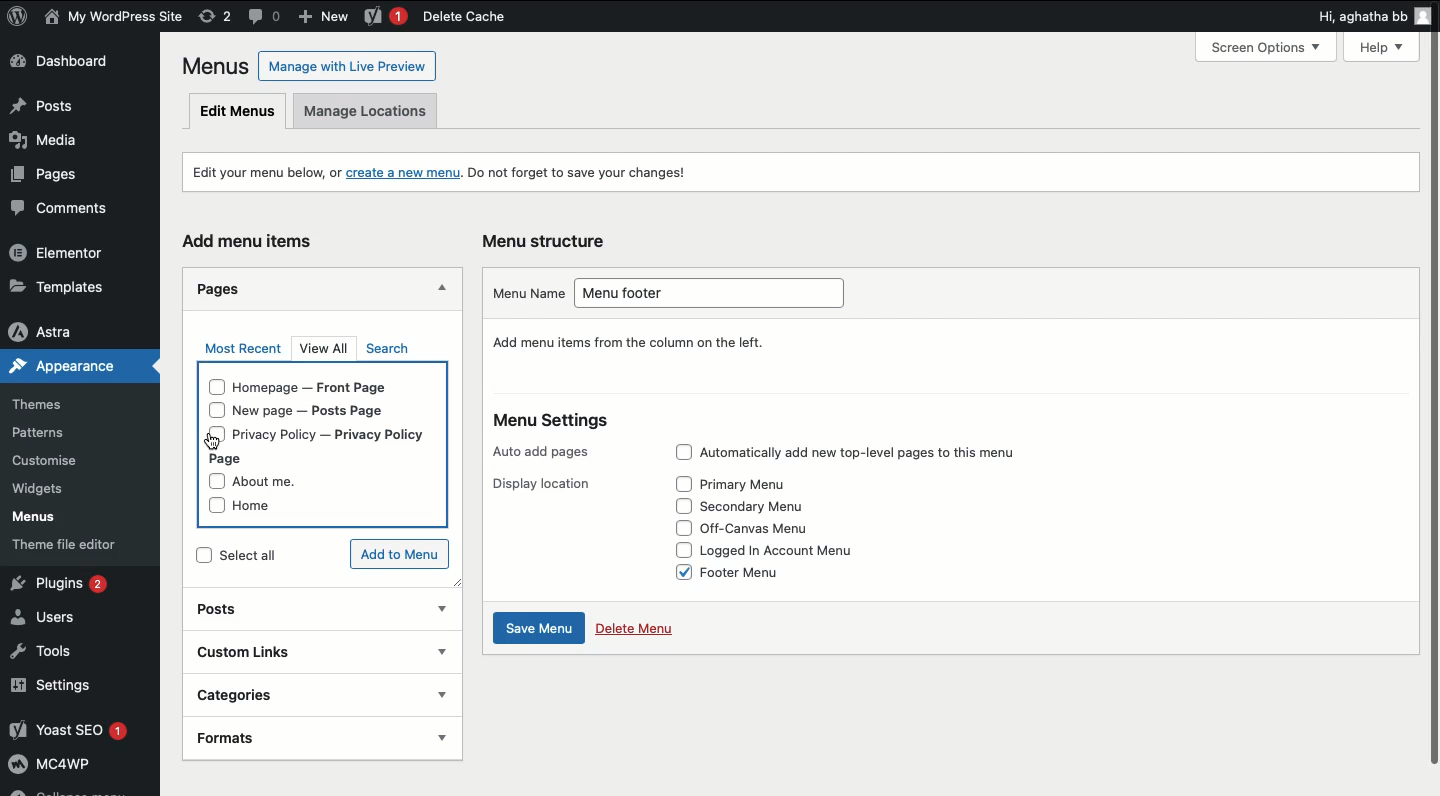 The height and width of the screenshot is (796, 1440). What do you see at coordinates (1358, 19) in the screenshot?
I see `Hi, agatha bb` at bounding box center [1358, 19].